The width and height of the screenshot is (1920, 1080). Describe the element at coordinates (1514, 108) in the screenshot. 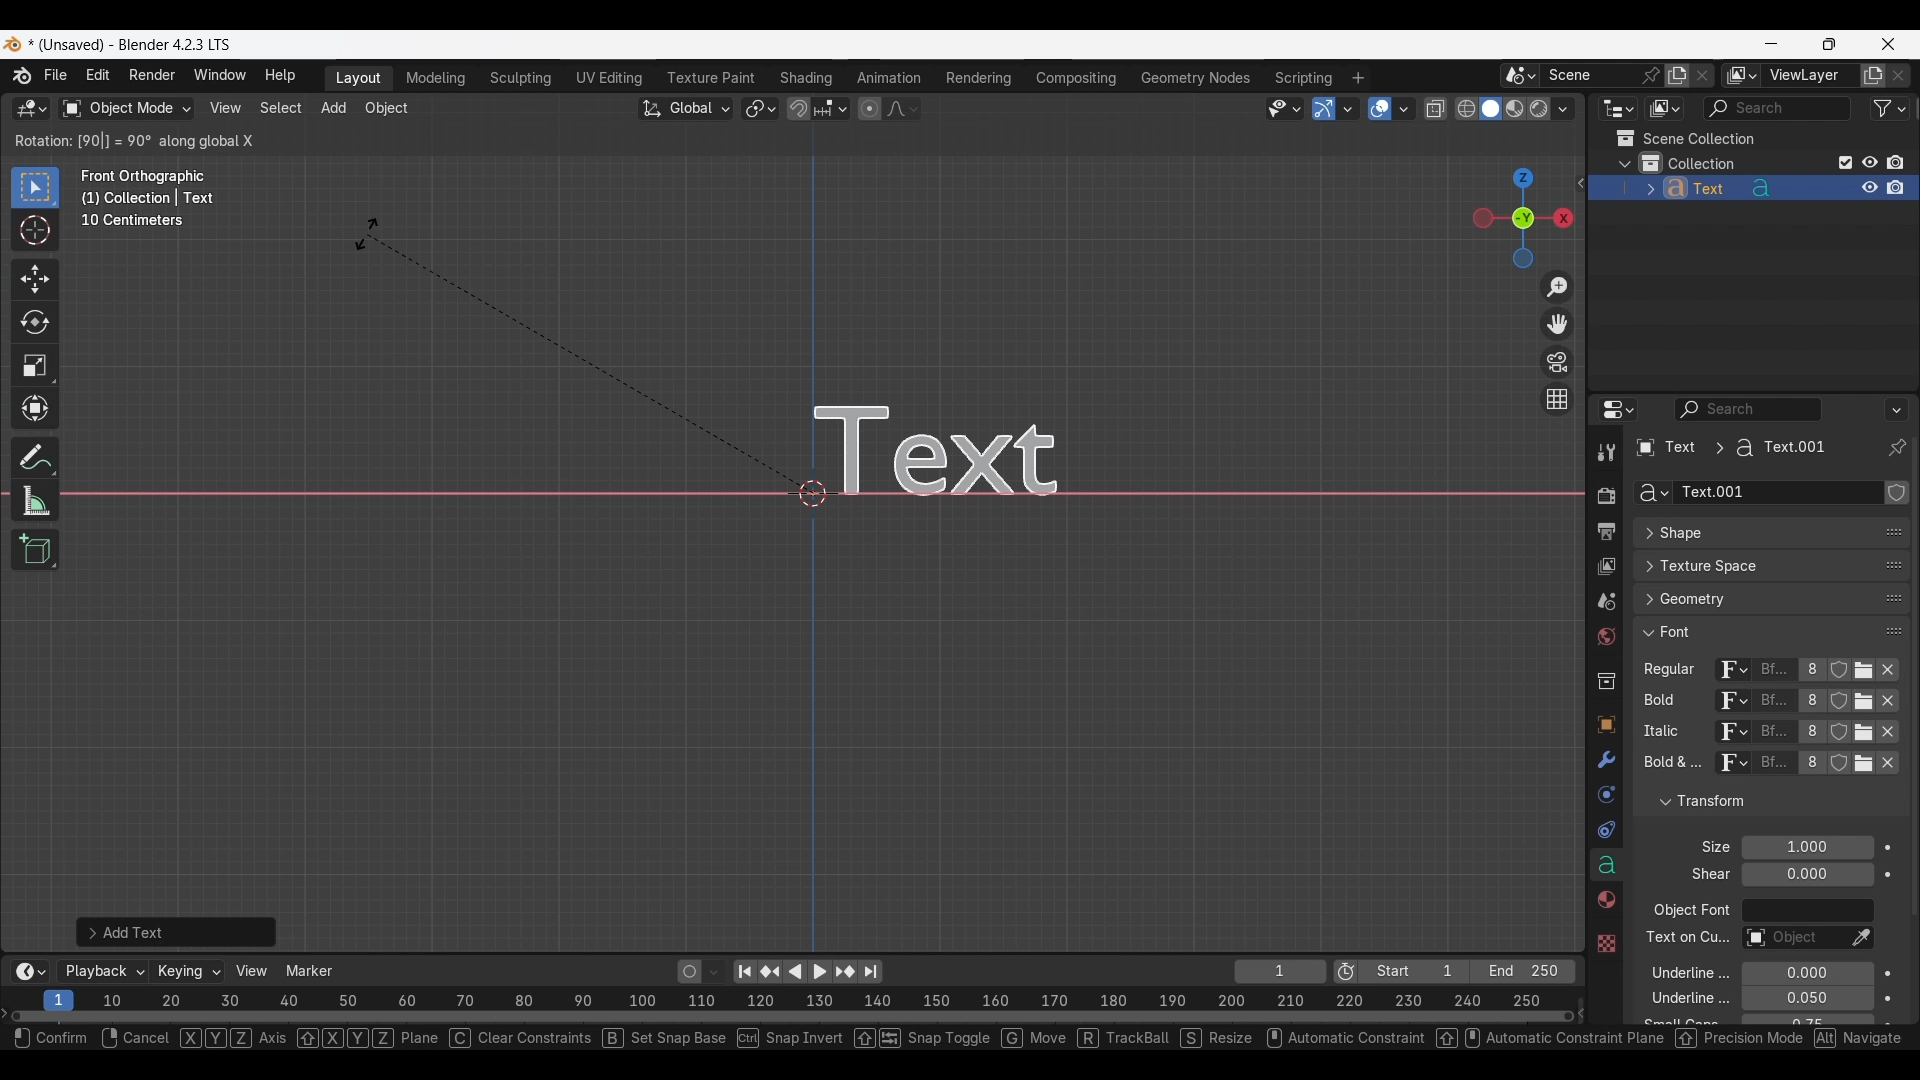

I see `Viewport shading, material preview` at that location.